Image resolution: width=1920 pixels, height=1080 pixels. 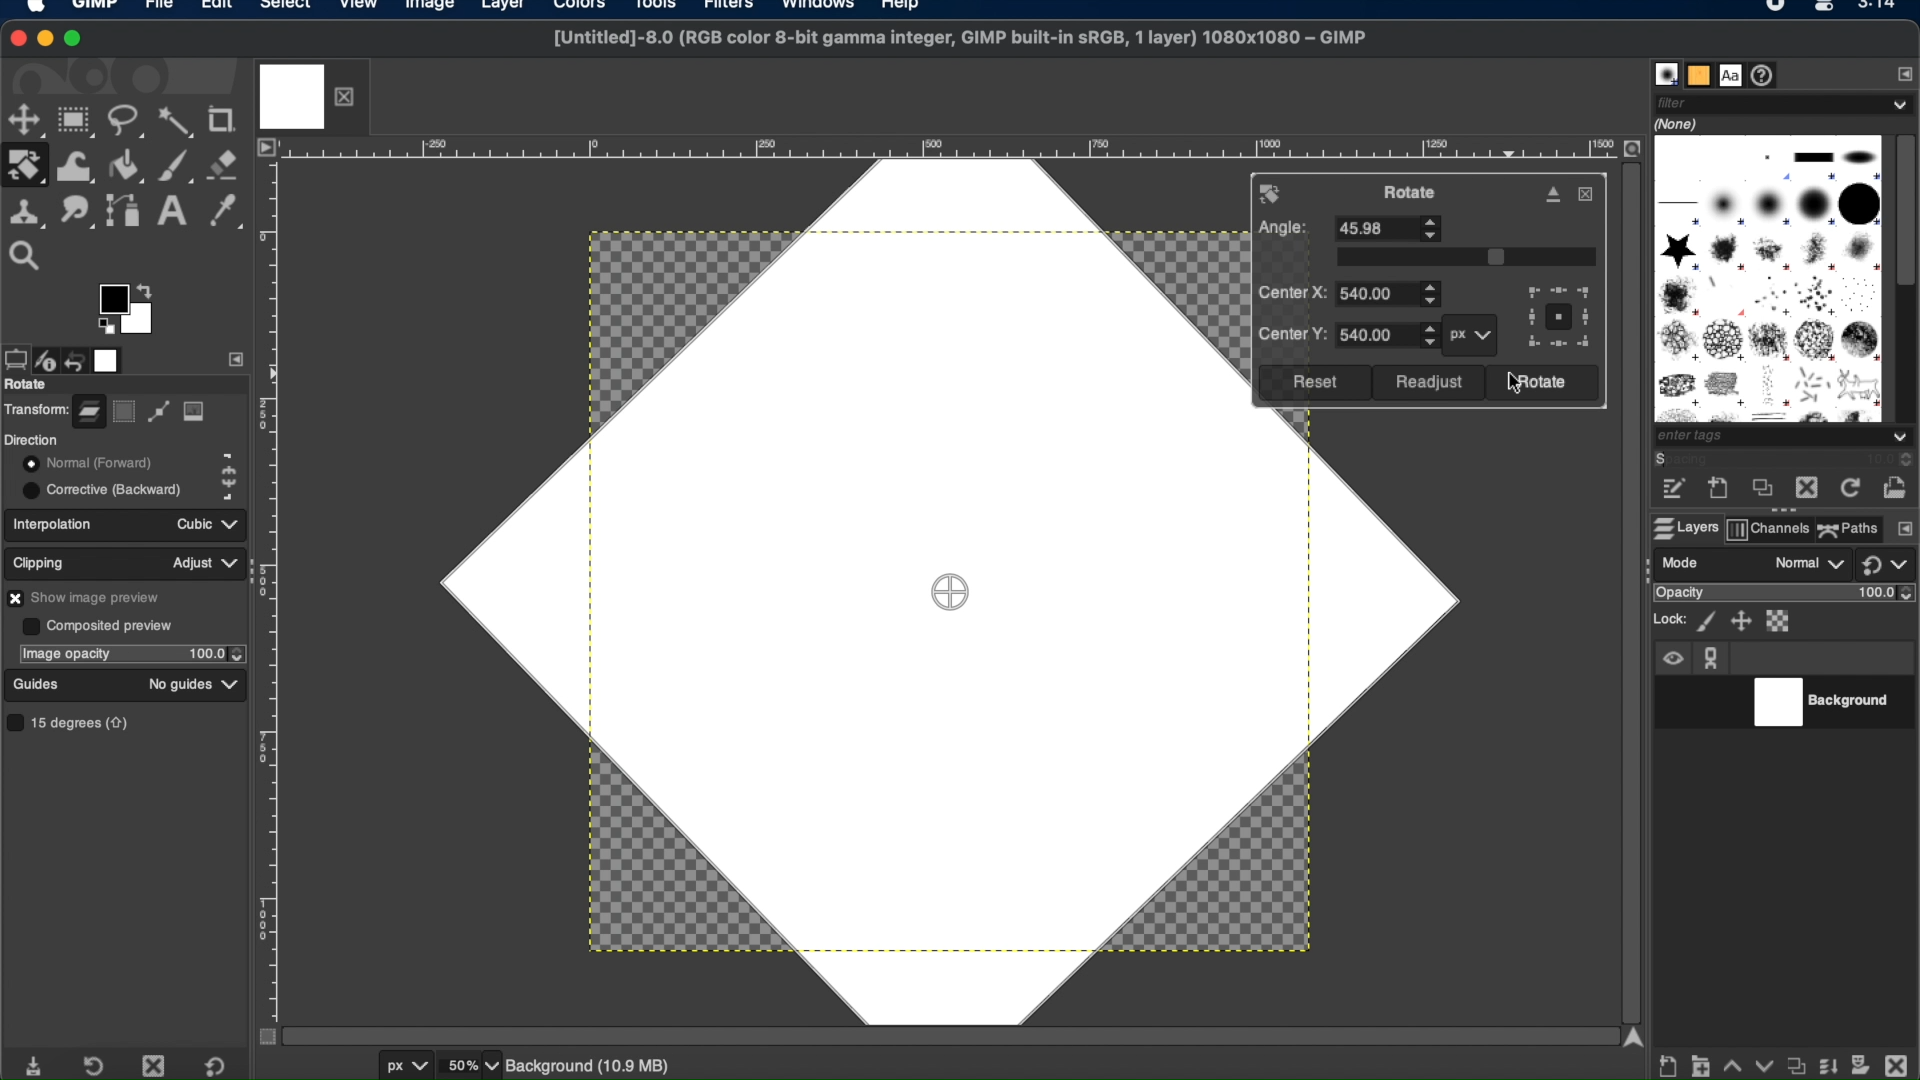 What do you see at coordinates (1629, 587) in the screenshot?
I see `scroll bar` at bounding box center [1629, 587].